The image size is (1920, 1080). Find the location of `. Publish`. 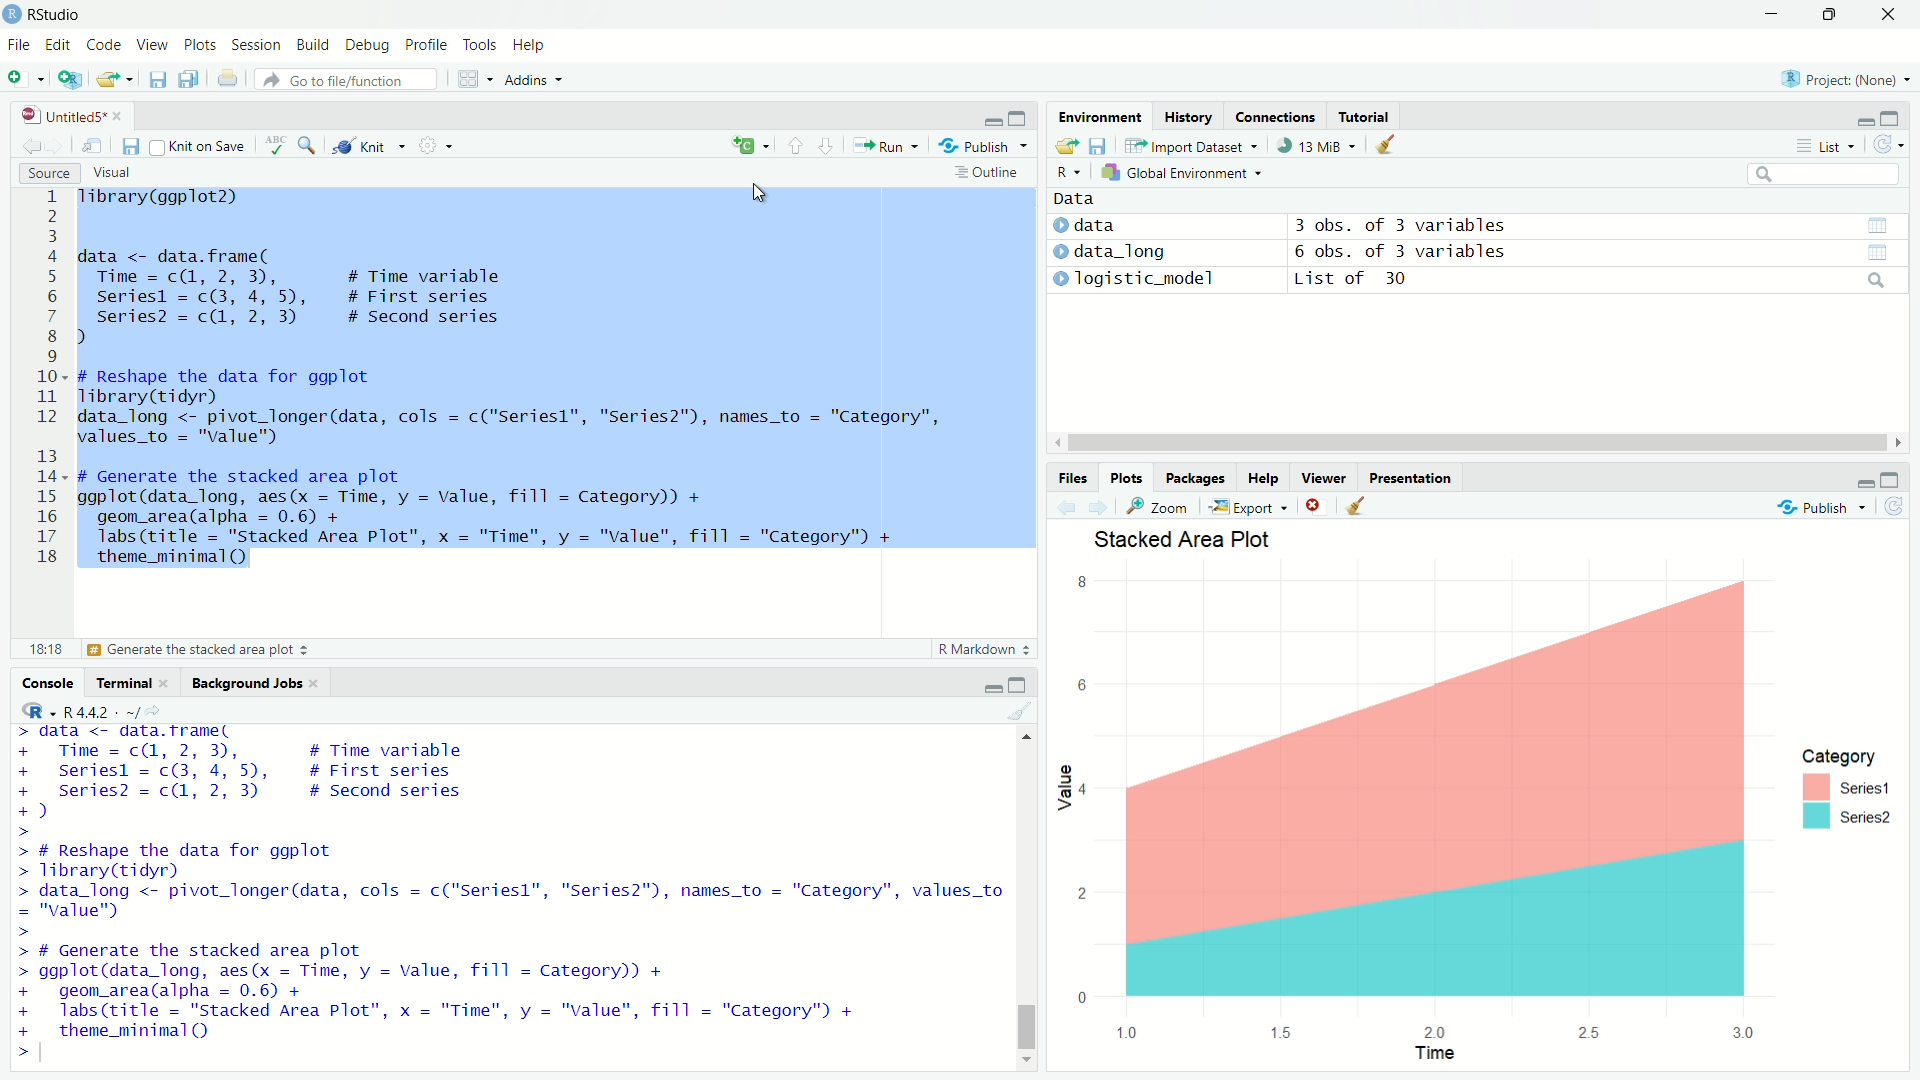

. Publish is located at coordinates (1816, 507).